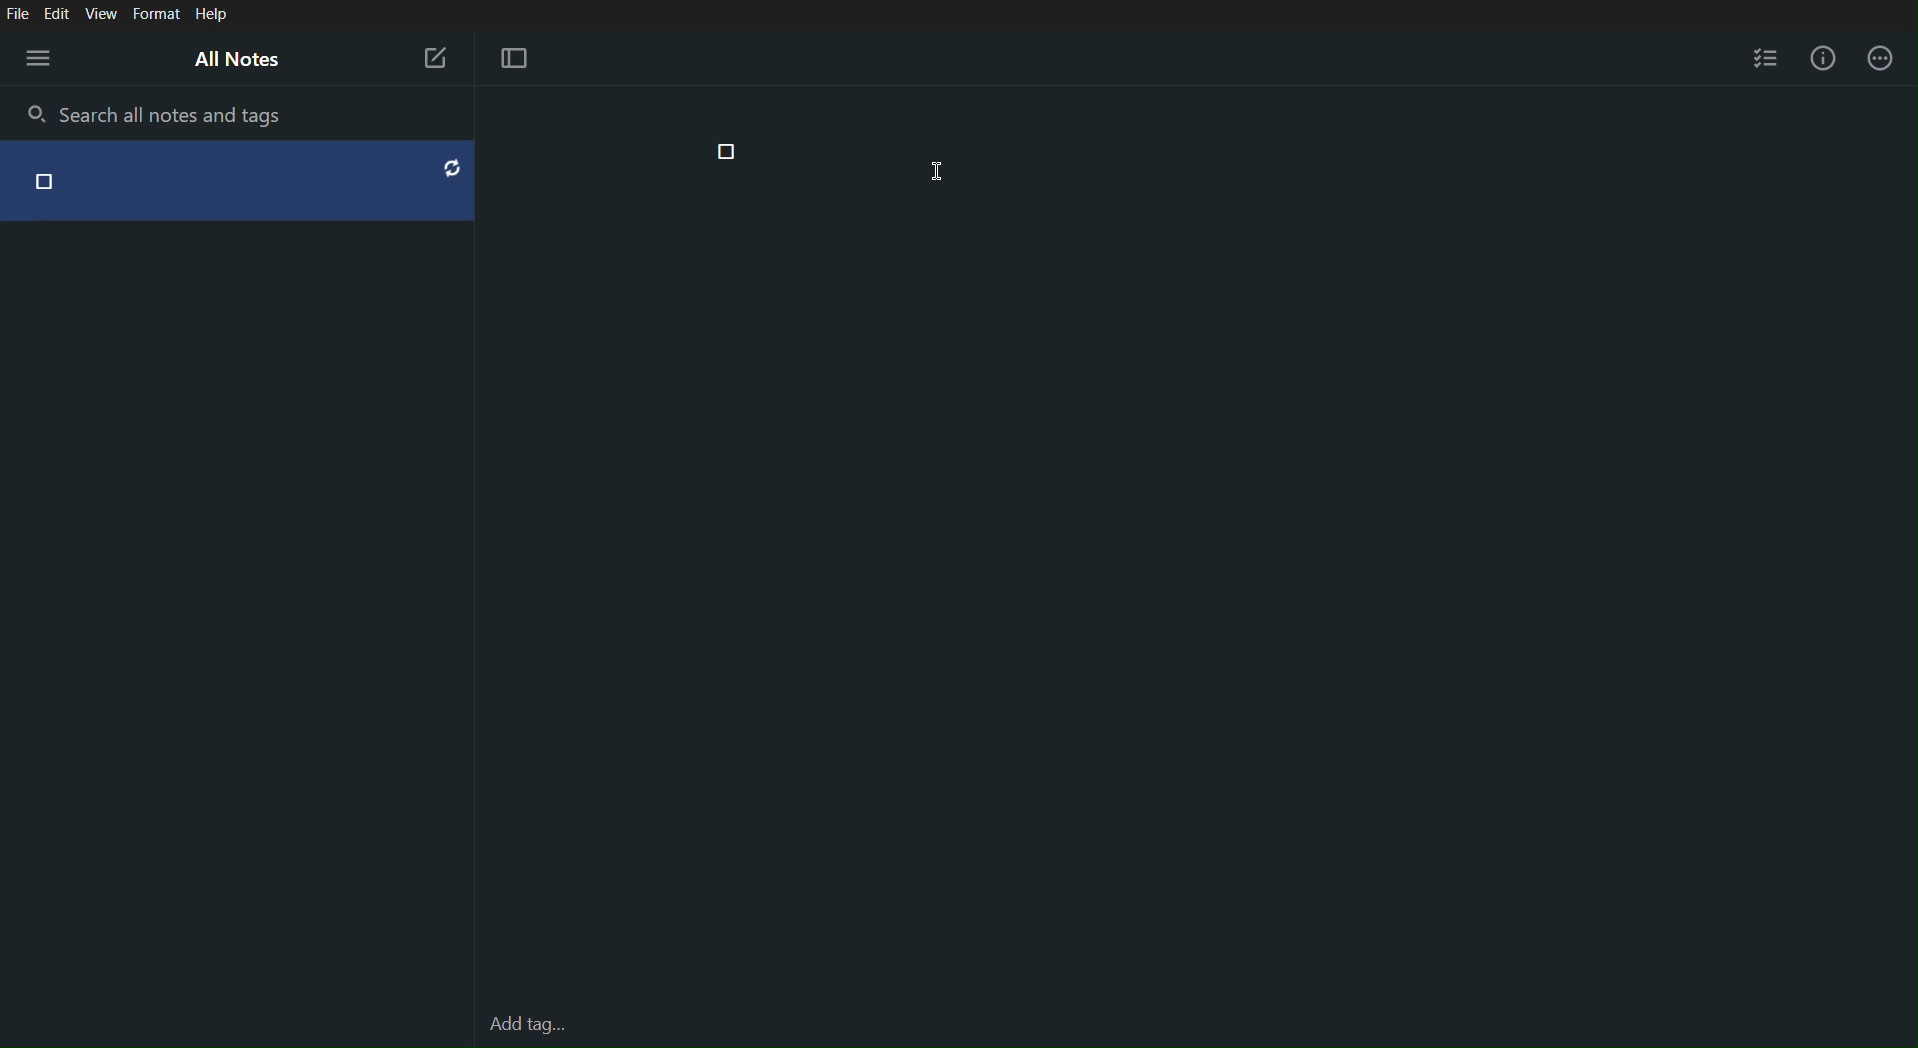  I want to click on Checkpoint, so click(725, 151).